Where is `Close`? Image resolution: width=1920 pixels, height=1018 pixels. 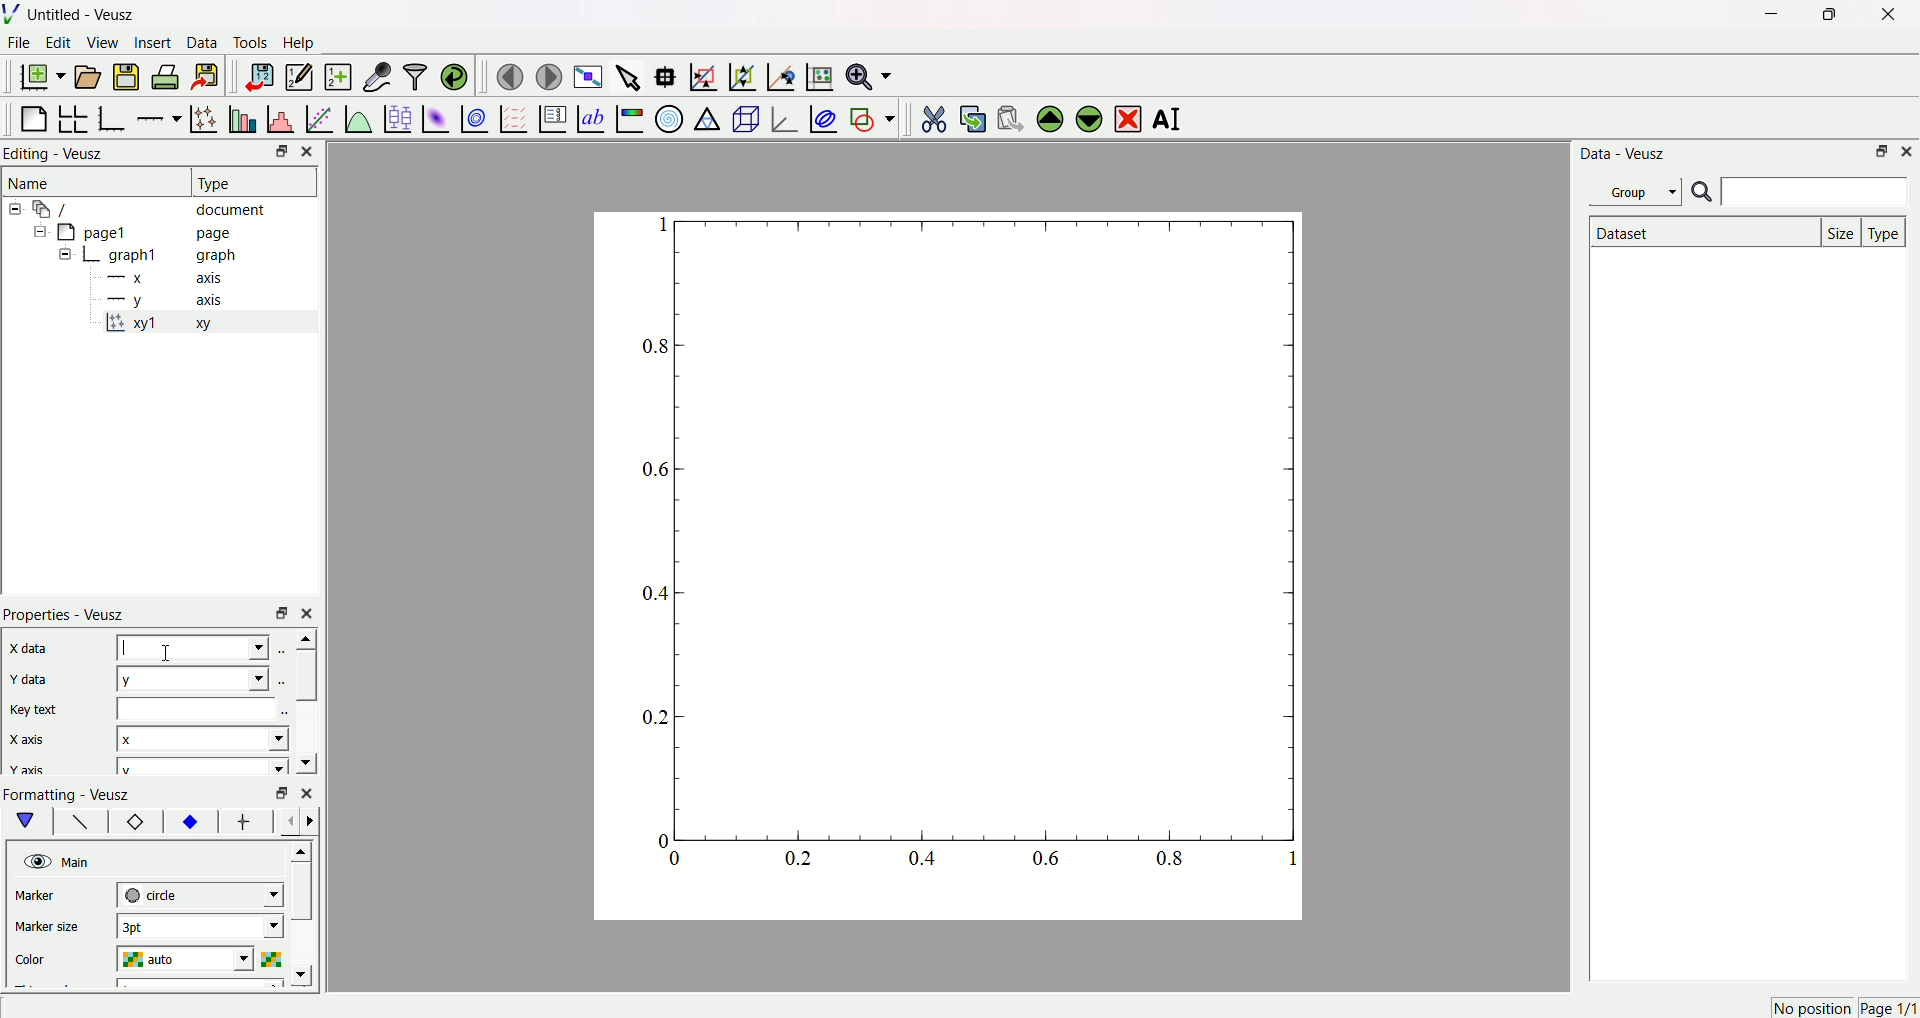
Close is located at coordinates (313, 151).